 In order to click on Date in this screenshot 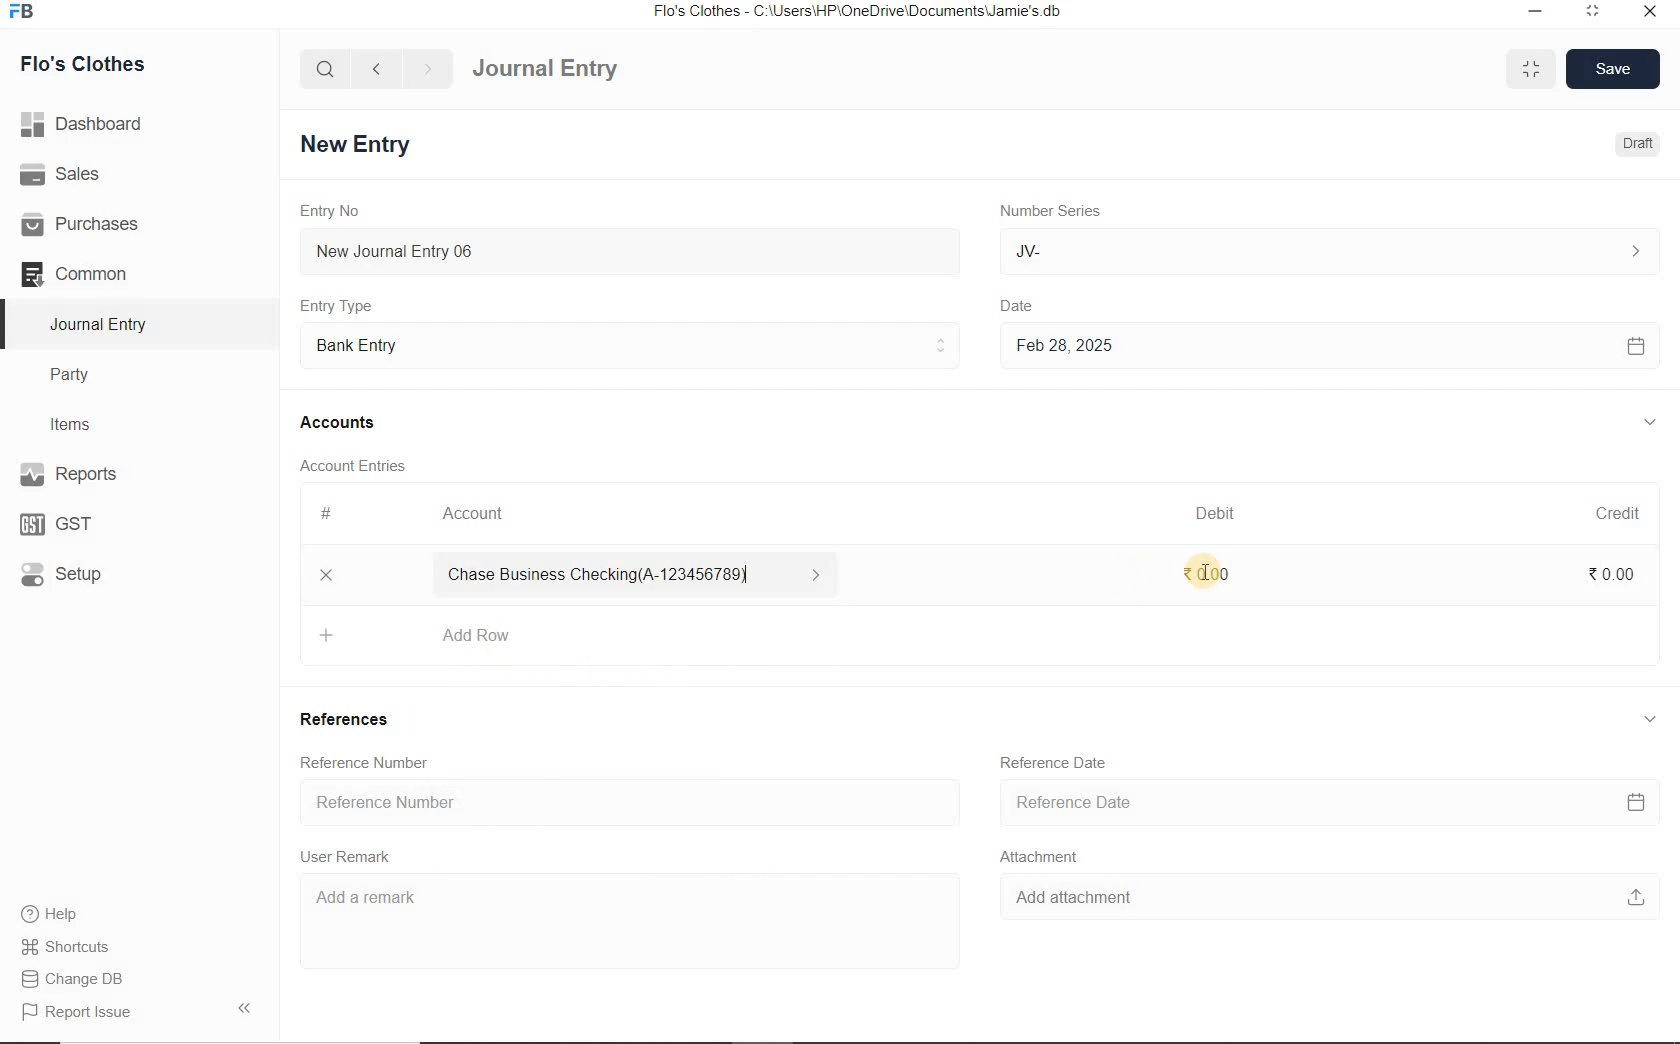, I will do `click(1031, 303)`.